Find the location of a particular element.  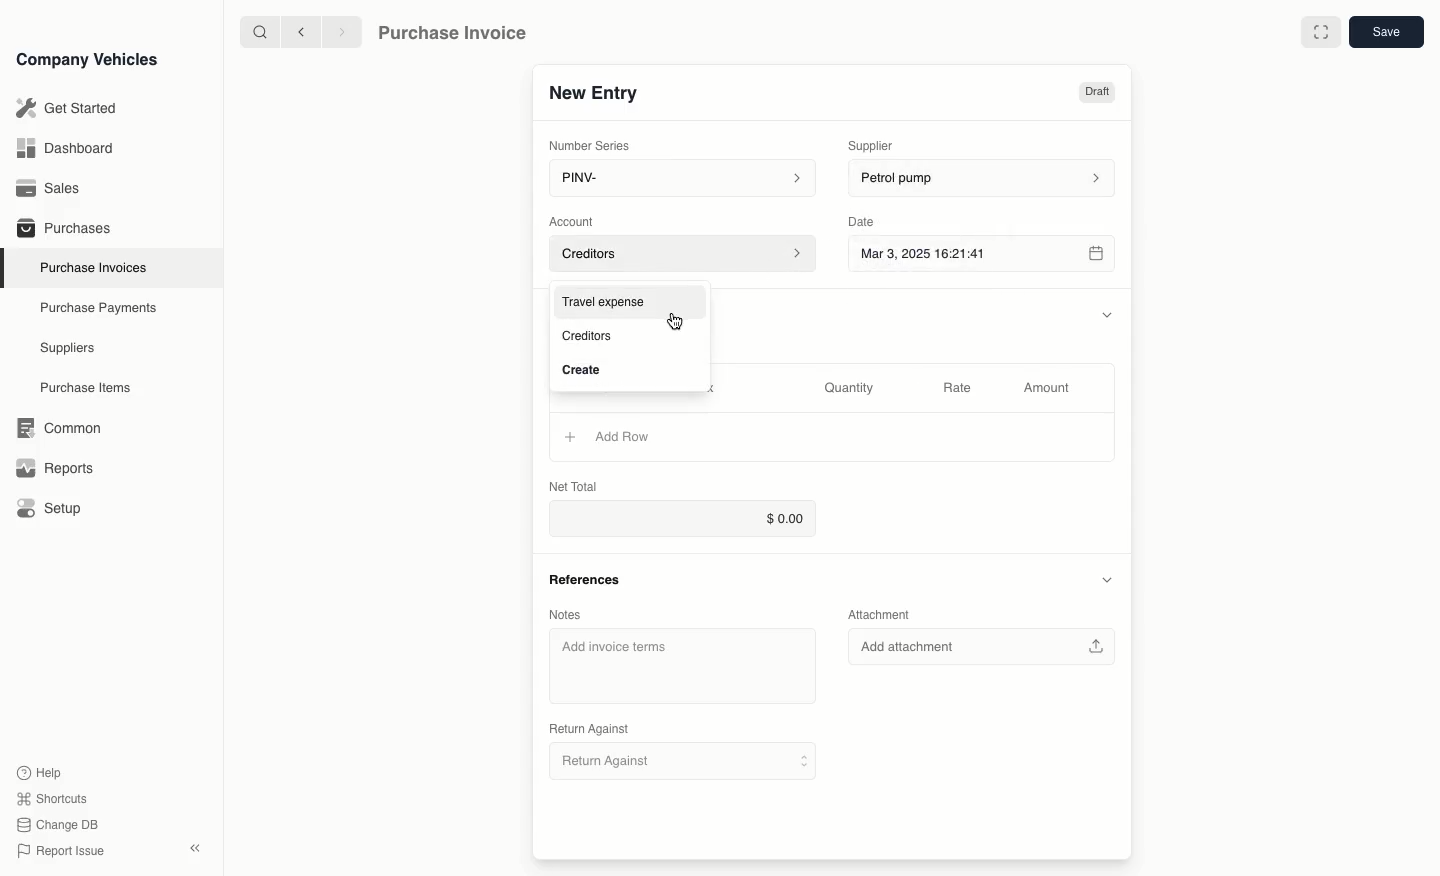

Add invoice terms. is located at coordinates (680, 666).